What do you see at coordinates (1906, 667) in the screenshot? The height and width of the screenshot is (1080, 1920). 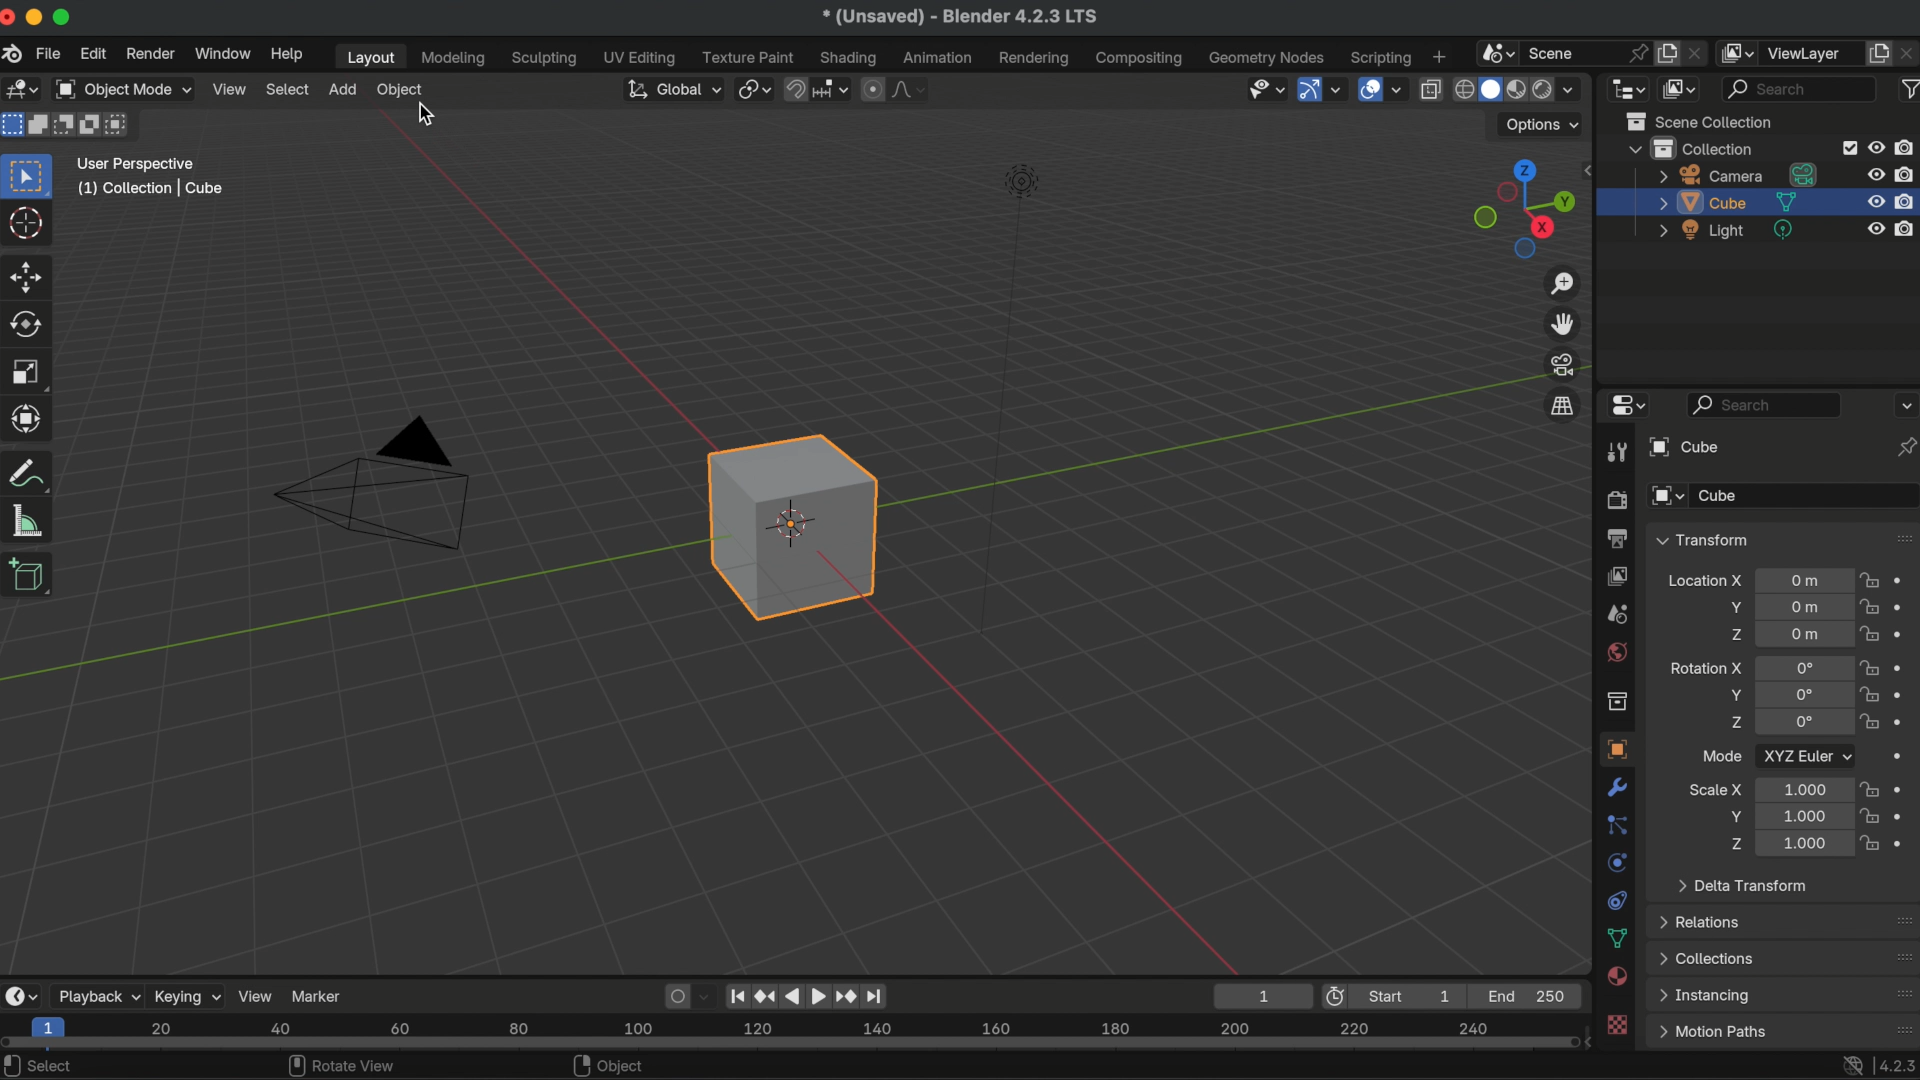 I see `animate property` at bounding box center [1906, 667].